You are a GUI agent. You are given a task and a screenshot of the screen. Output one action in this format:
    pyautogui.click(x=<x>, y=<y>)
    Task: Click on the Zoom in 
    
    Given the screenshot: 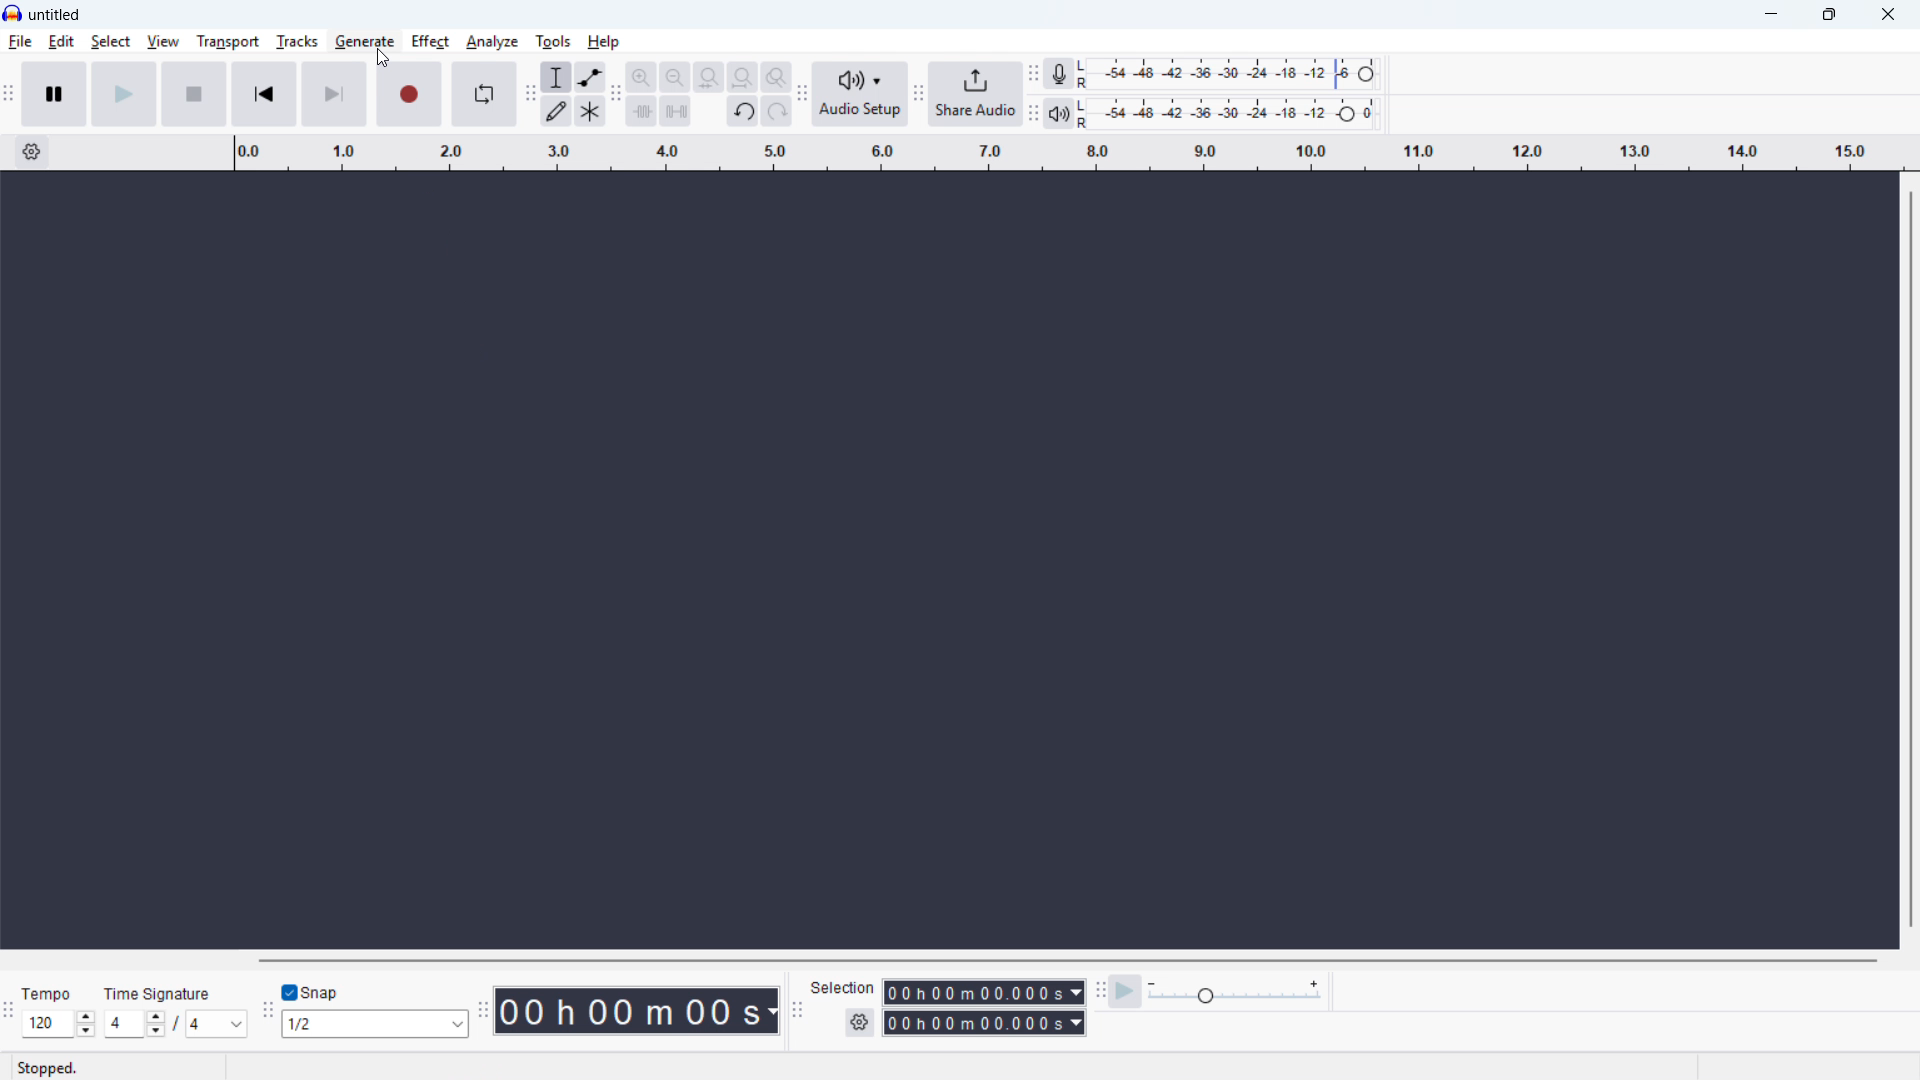 What is the action you would take?
    pyautogui.click(x=641, y=76)
    